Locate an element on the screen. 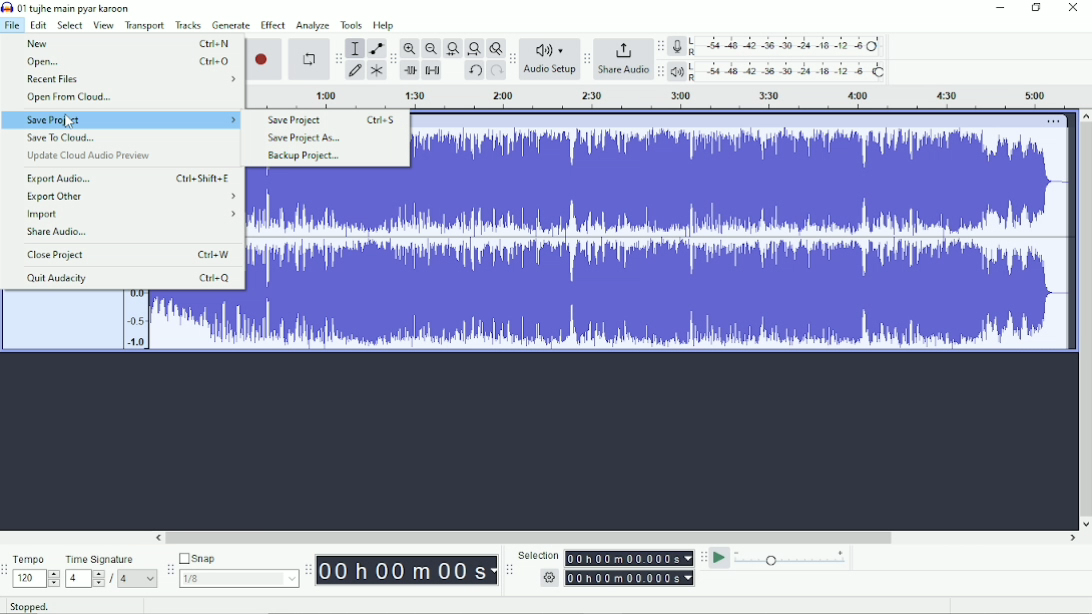  Redo is located at coordinates (496, 70).